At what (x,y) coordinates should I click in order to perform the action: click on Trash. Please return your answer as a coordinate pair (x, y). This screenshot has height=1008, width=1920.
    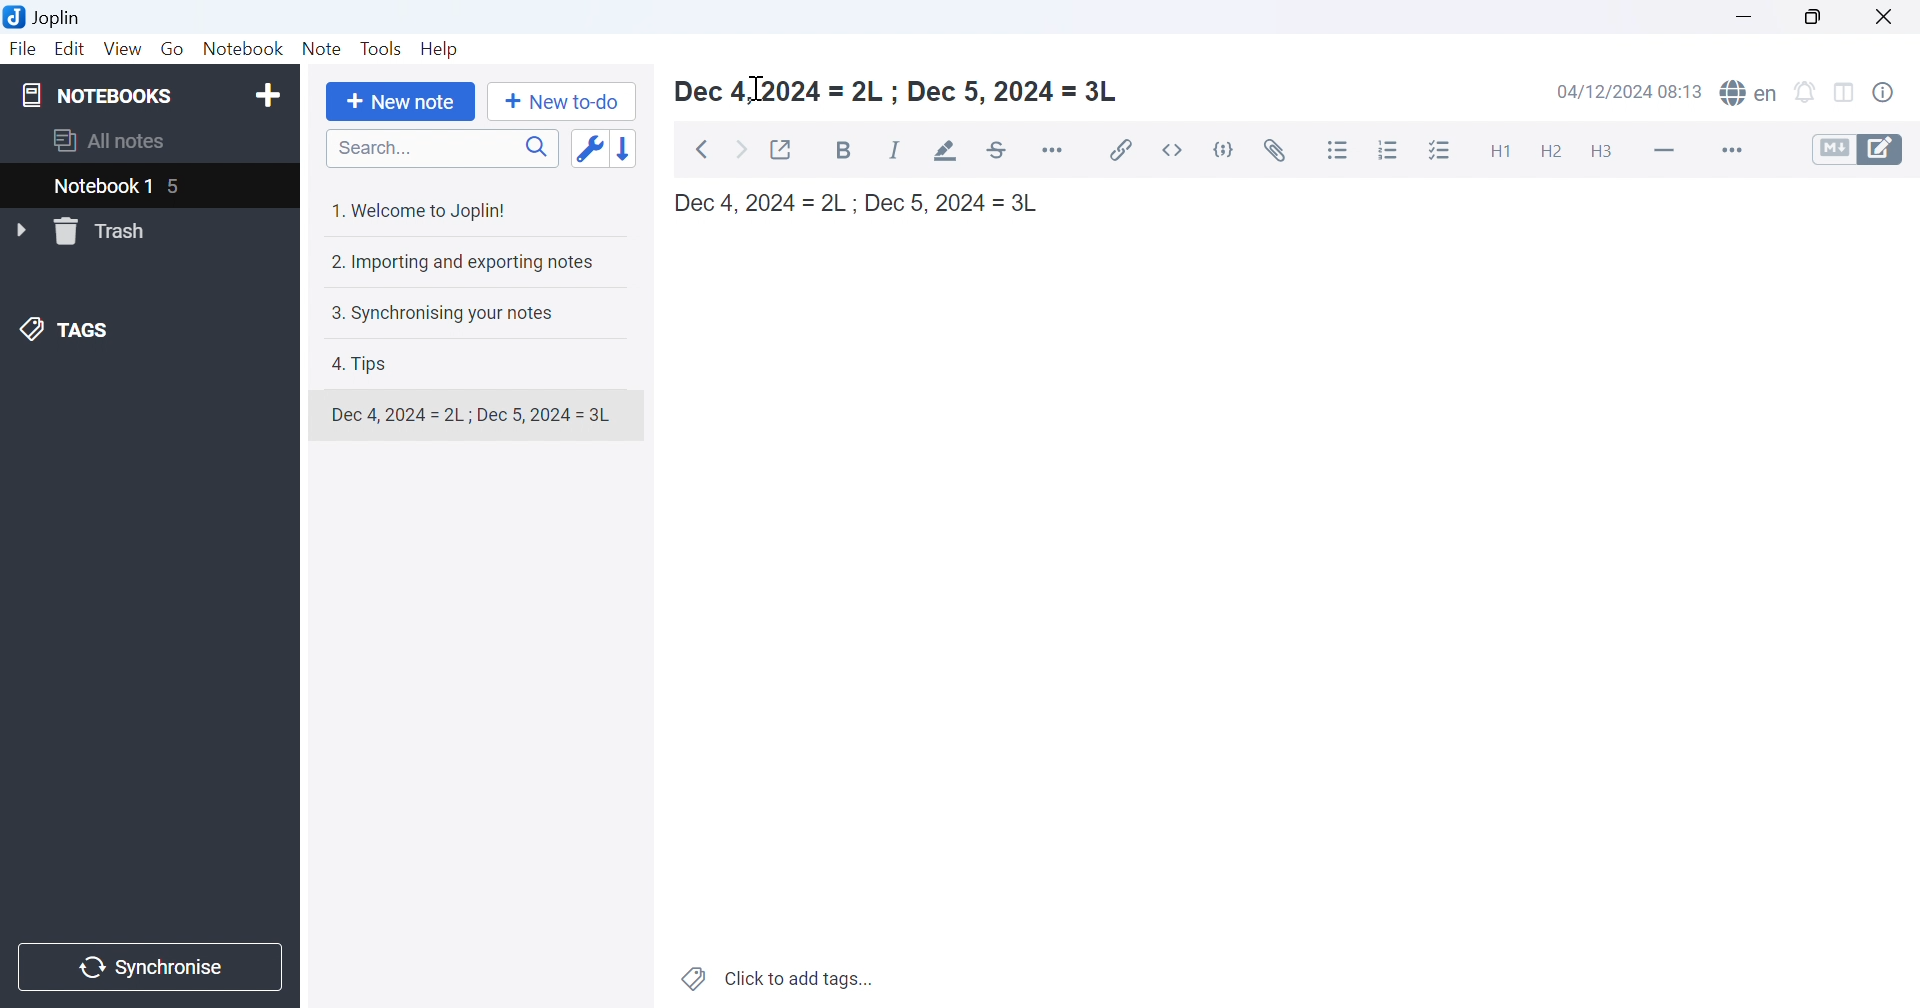
    Looking at the image, I should click on (103, 231).